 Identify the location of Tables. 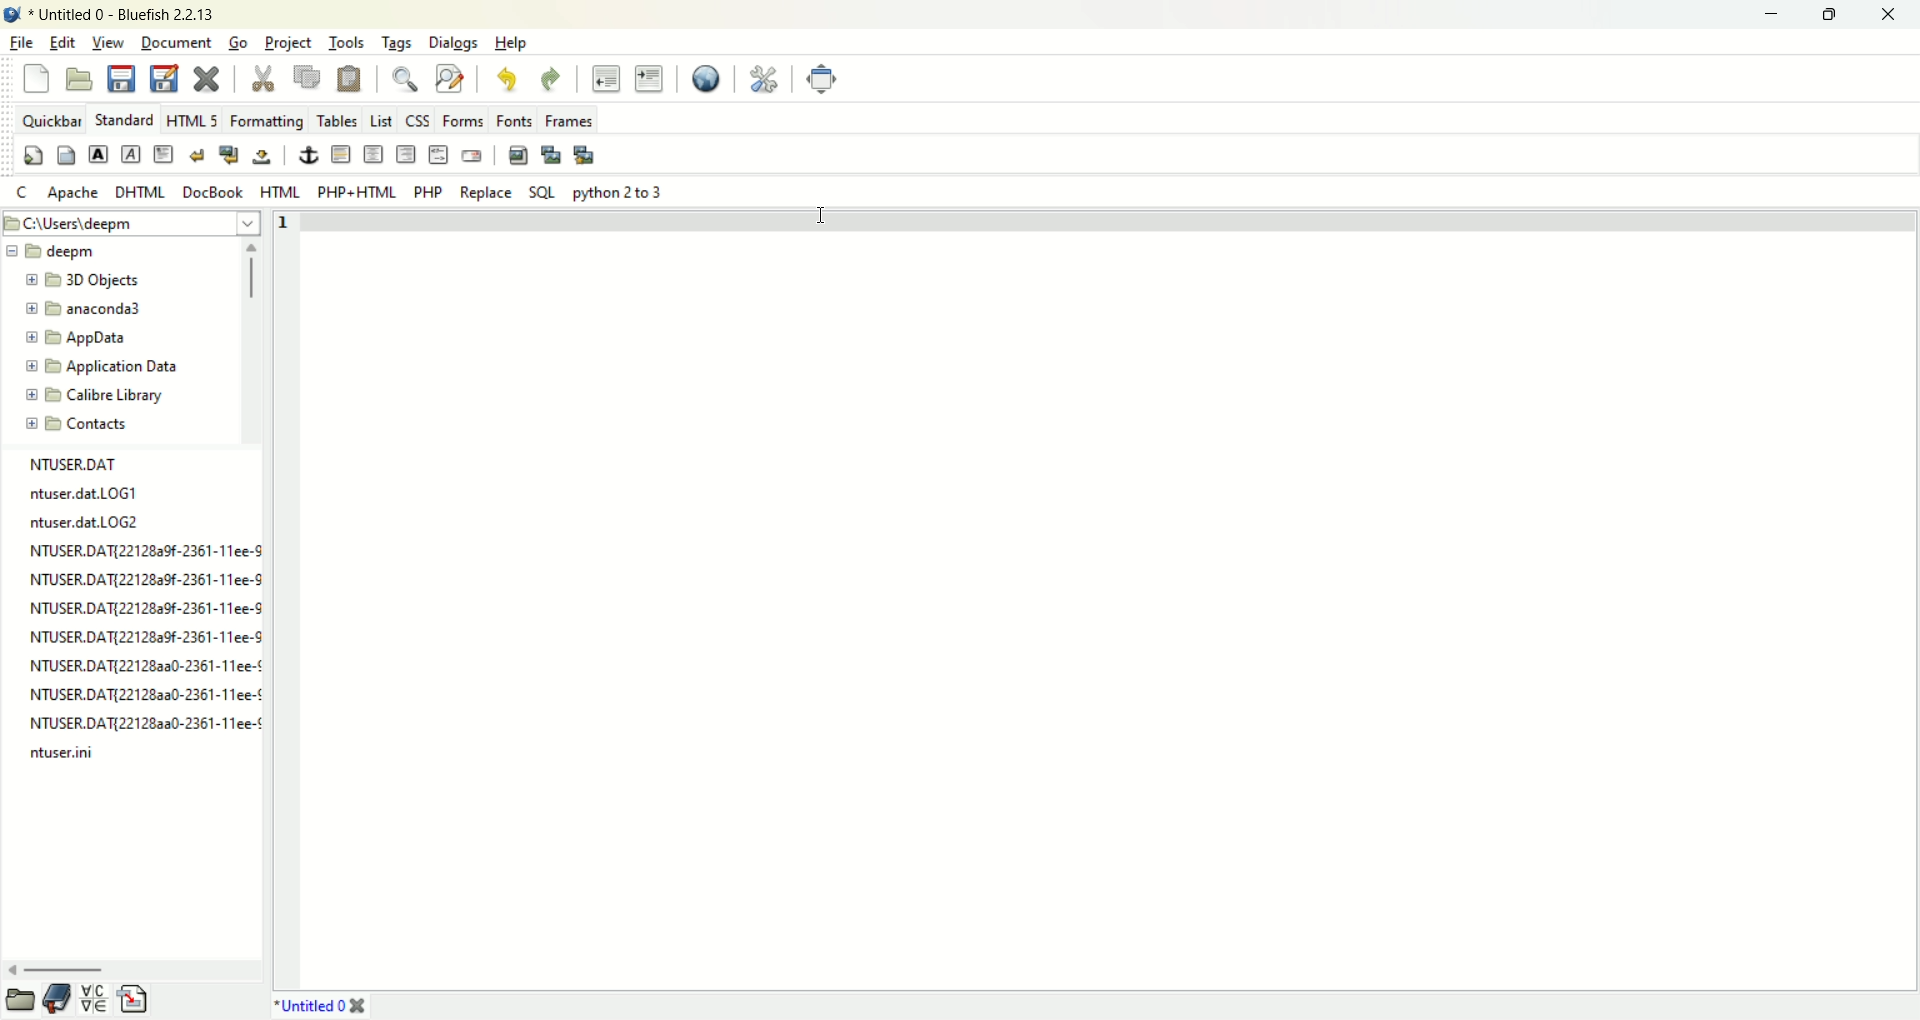
(336, 121).